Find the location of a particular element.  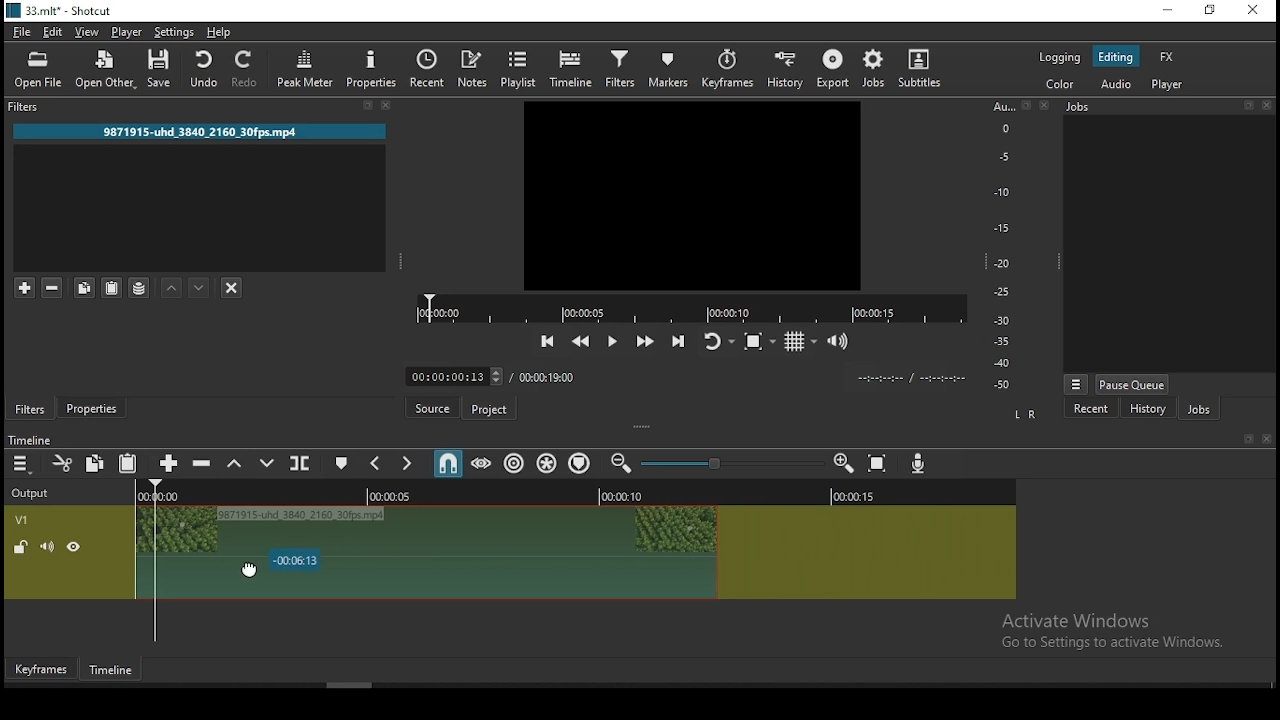

timeline is located at coordinates (571, 67).